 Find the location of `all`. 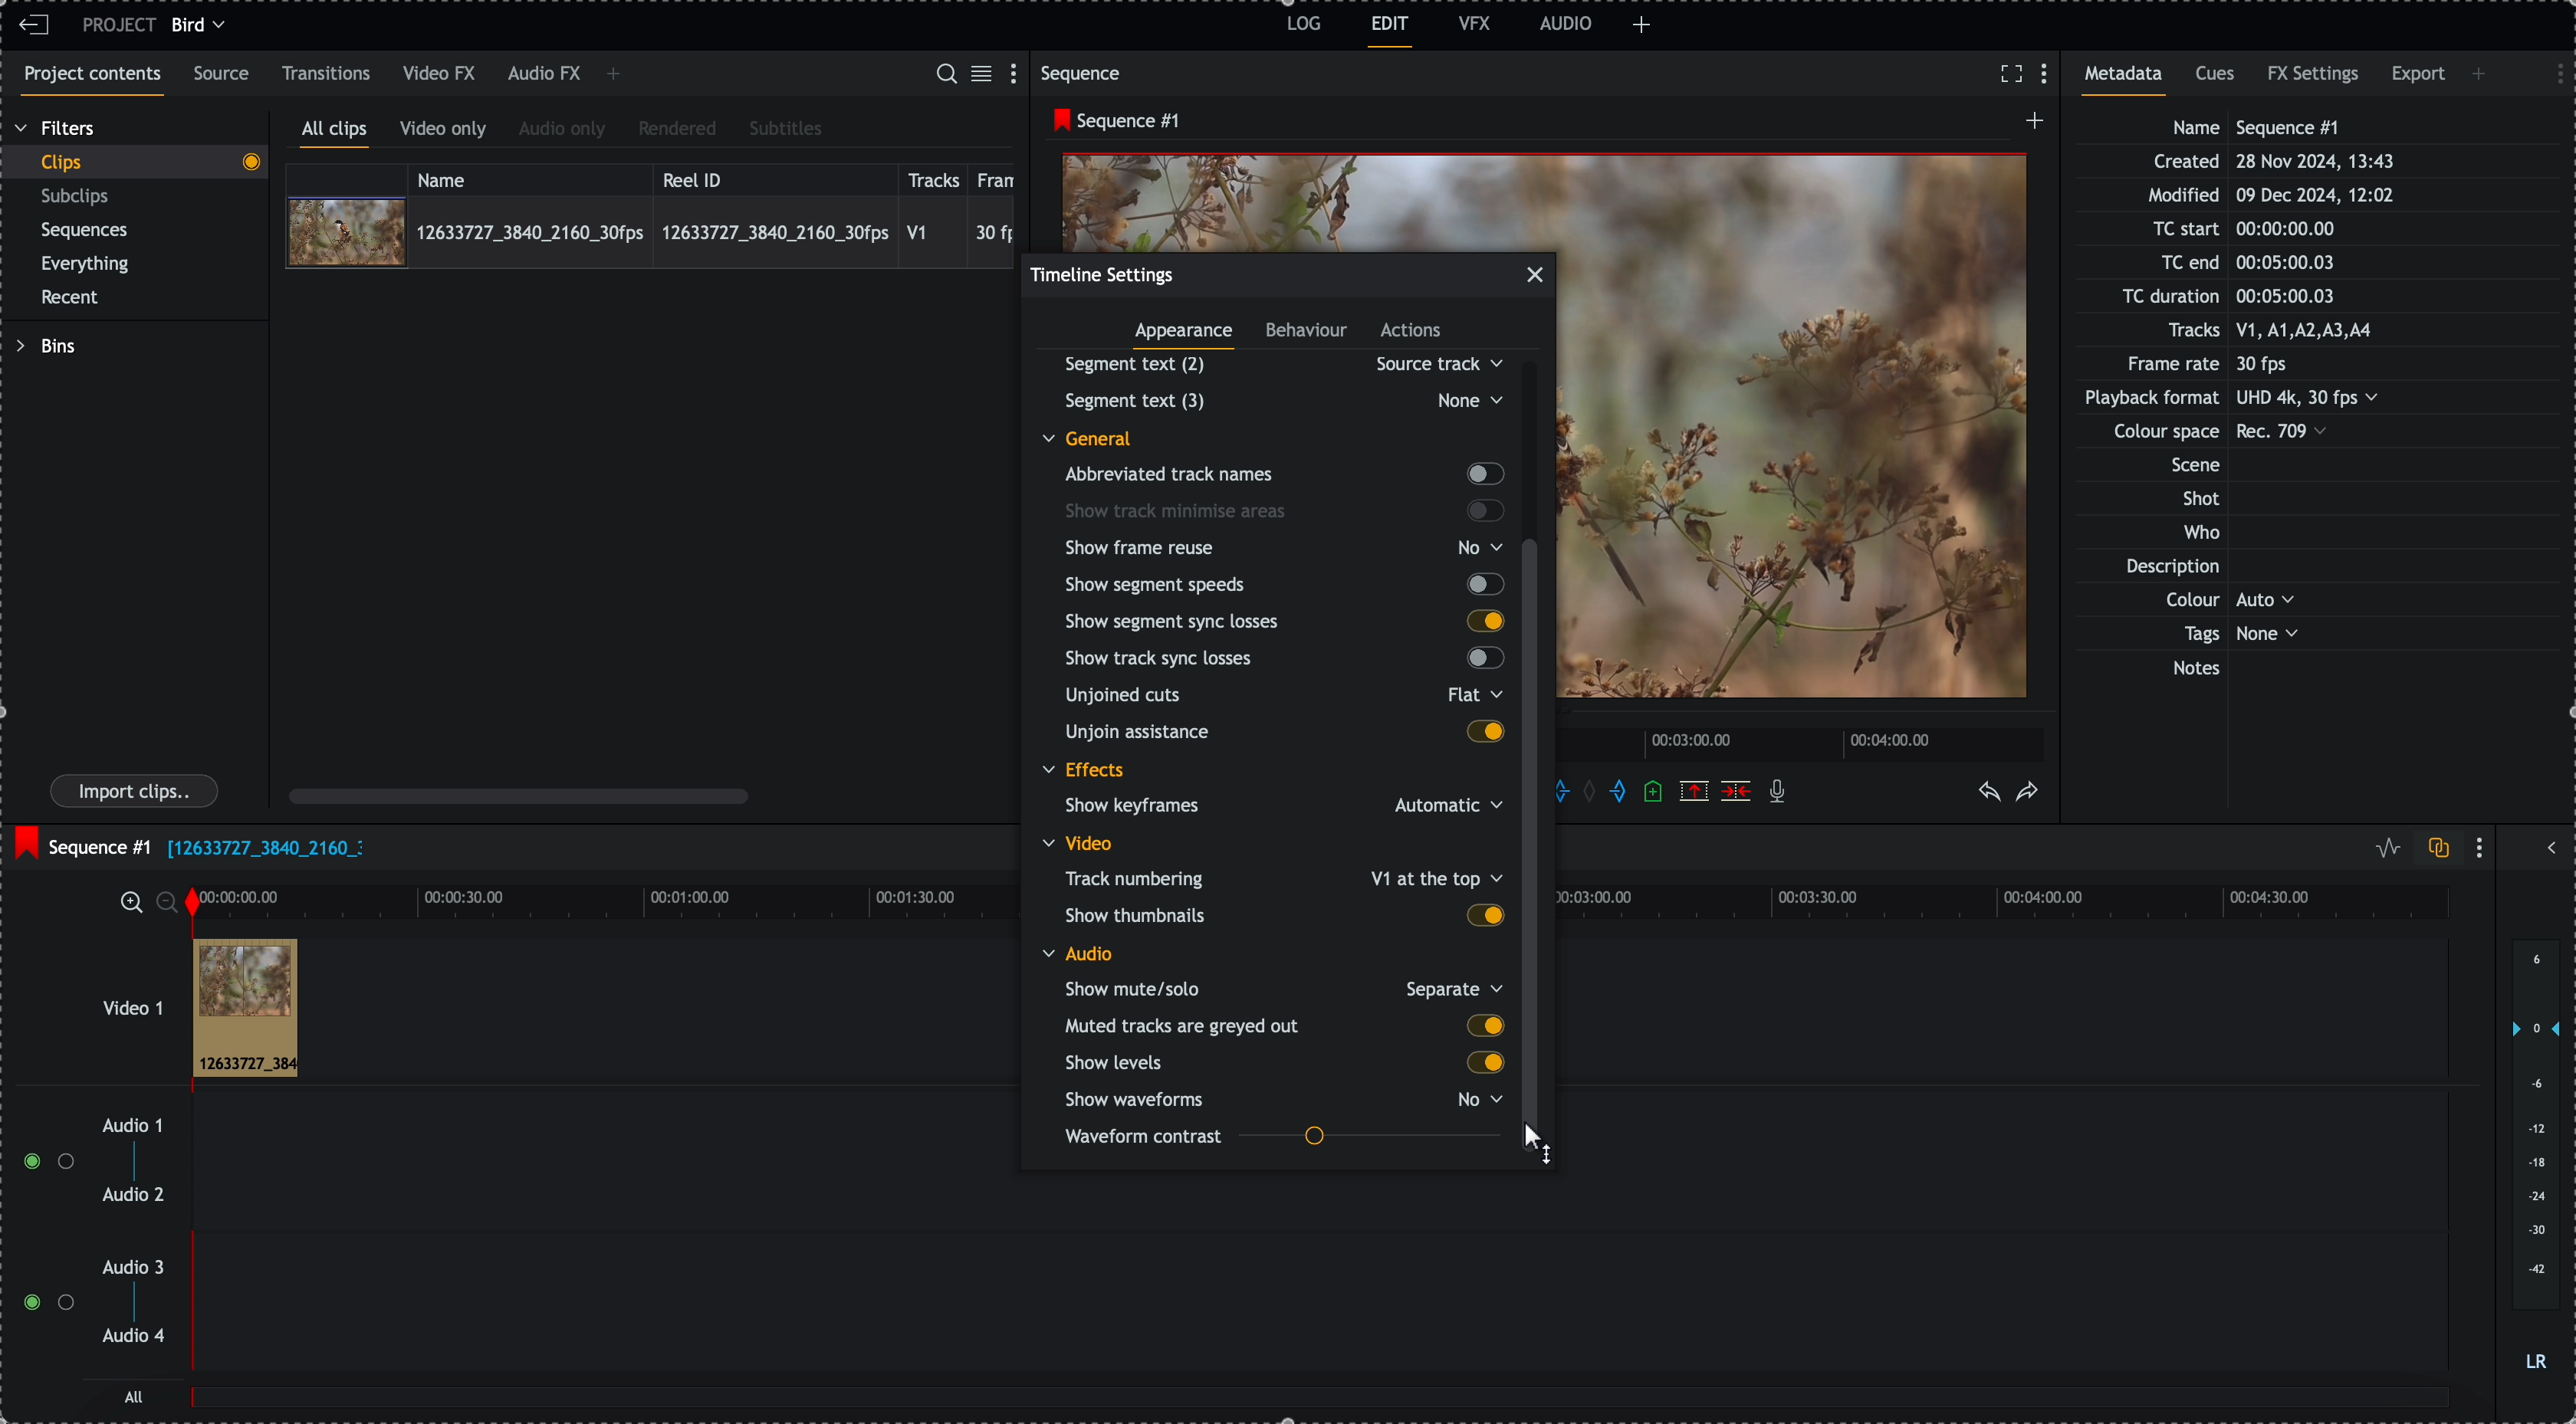

all is located at coordinates (135, 1396).